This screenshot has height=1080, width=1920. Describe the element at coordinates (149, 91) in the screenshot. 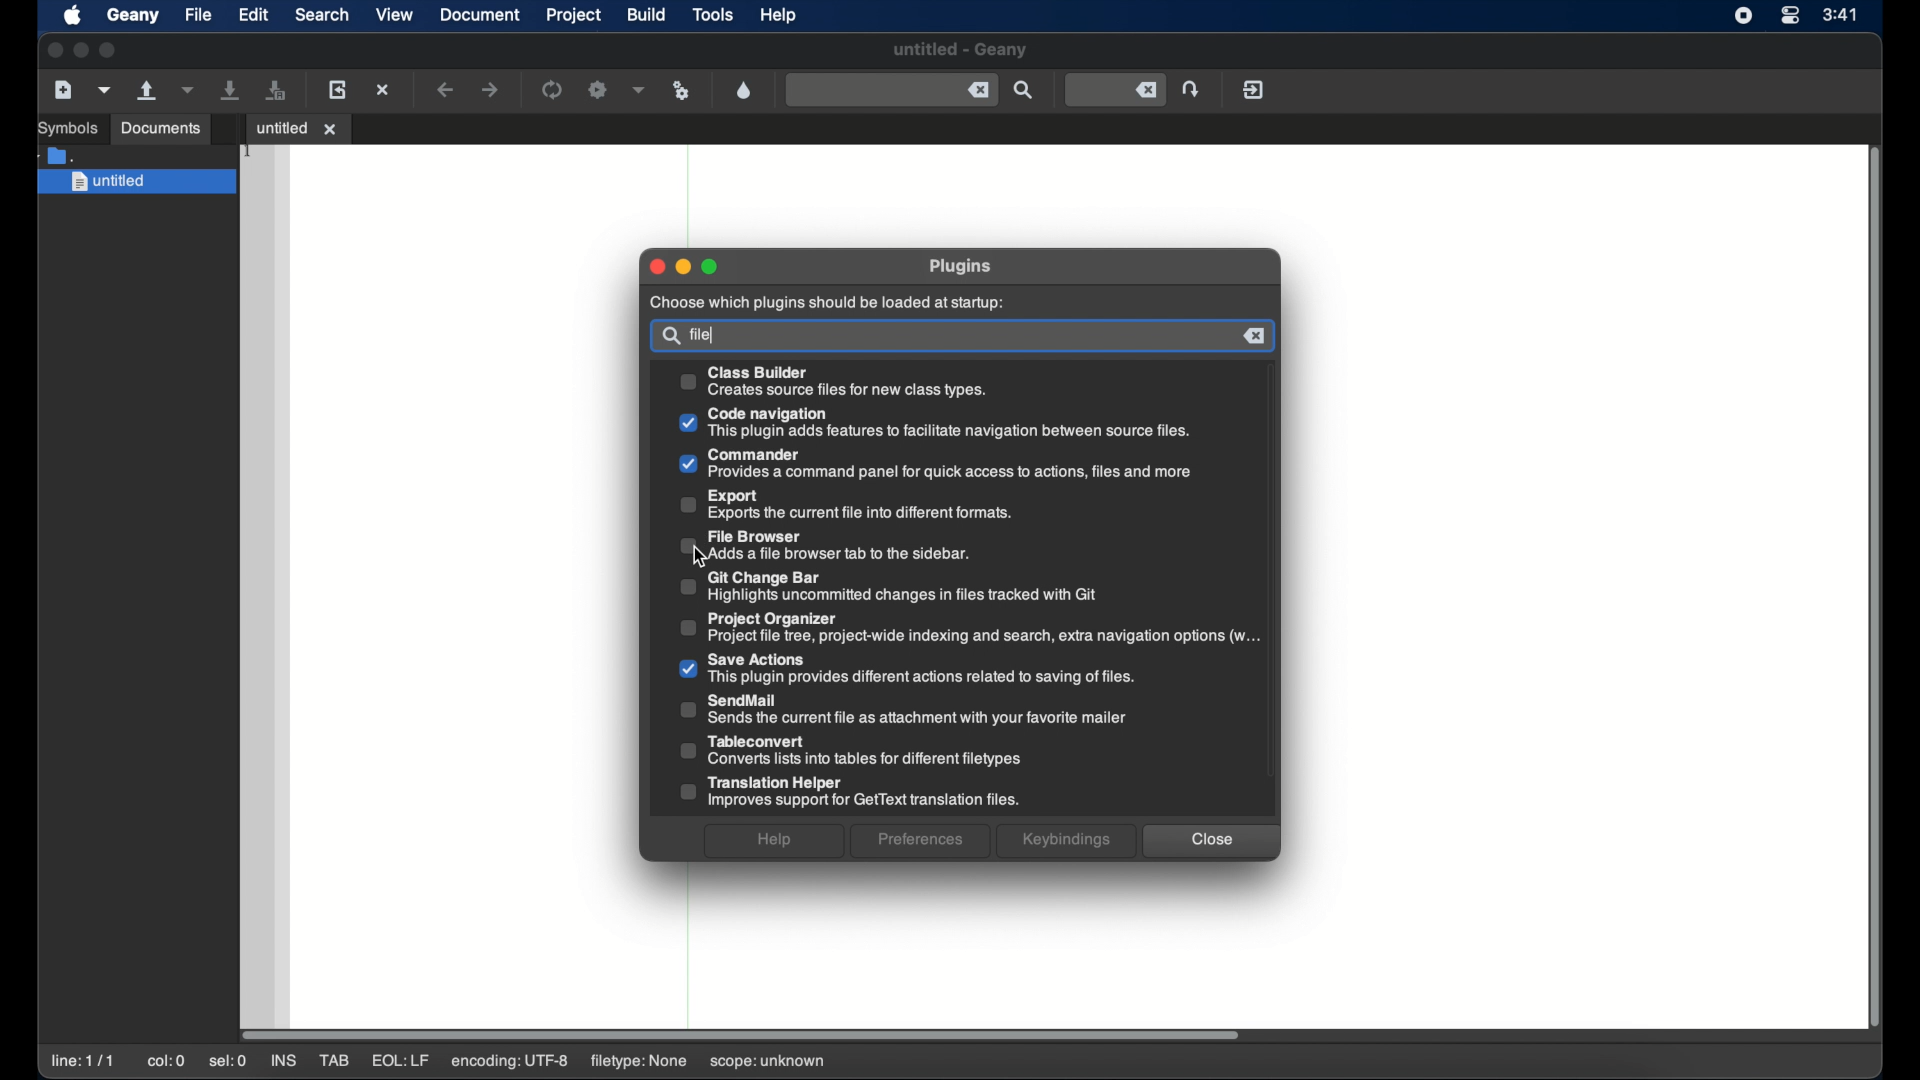

I see `open an existing file` at that location.